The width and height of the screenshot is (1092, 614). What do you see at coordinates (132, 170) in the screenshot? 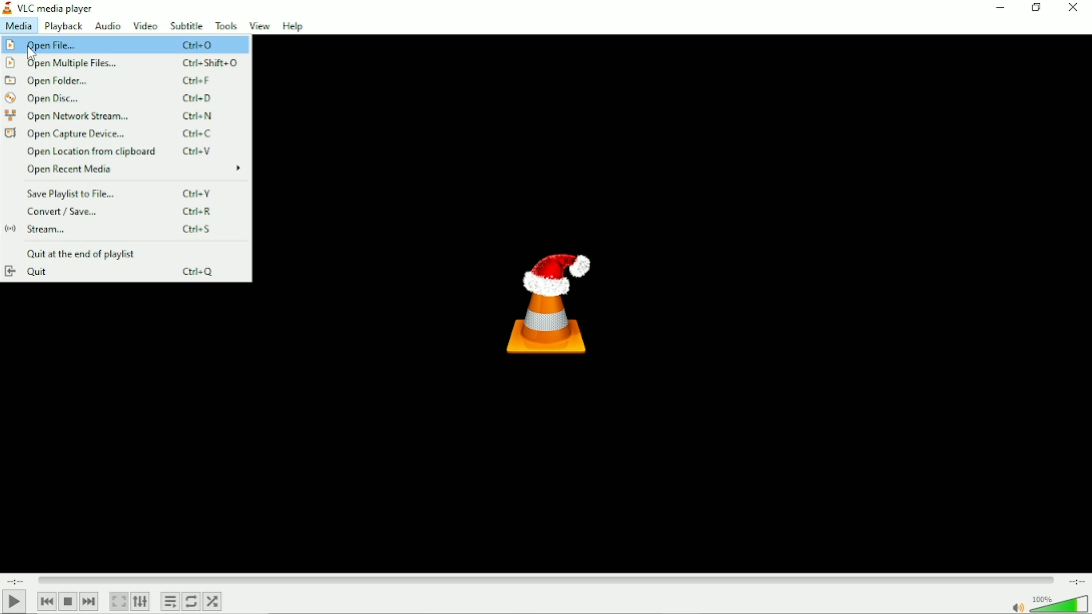
I see `Open recent media` at bounding box center [132, 170].